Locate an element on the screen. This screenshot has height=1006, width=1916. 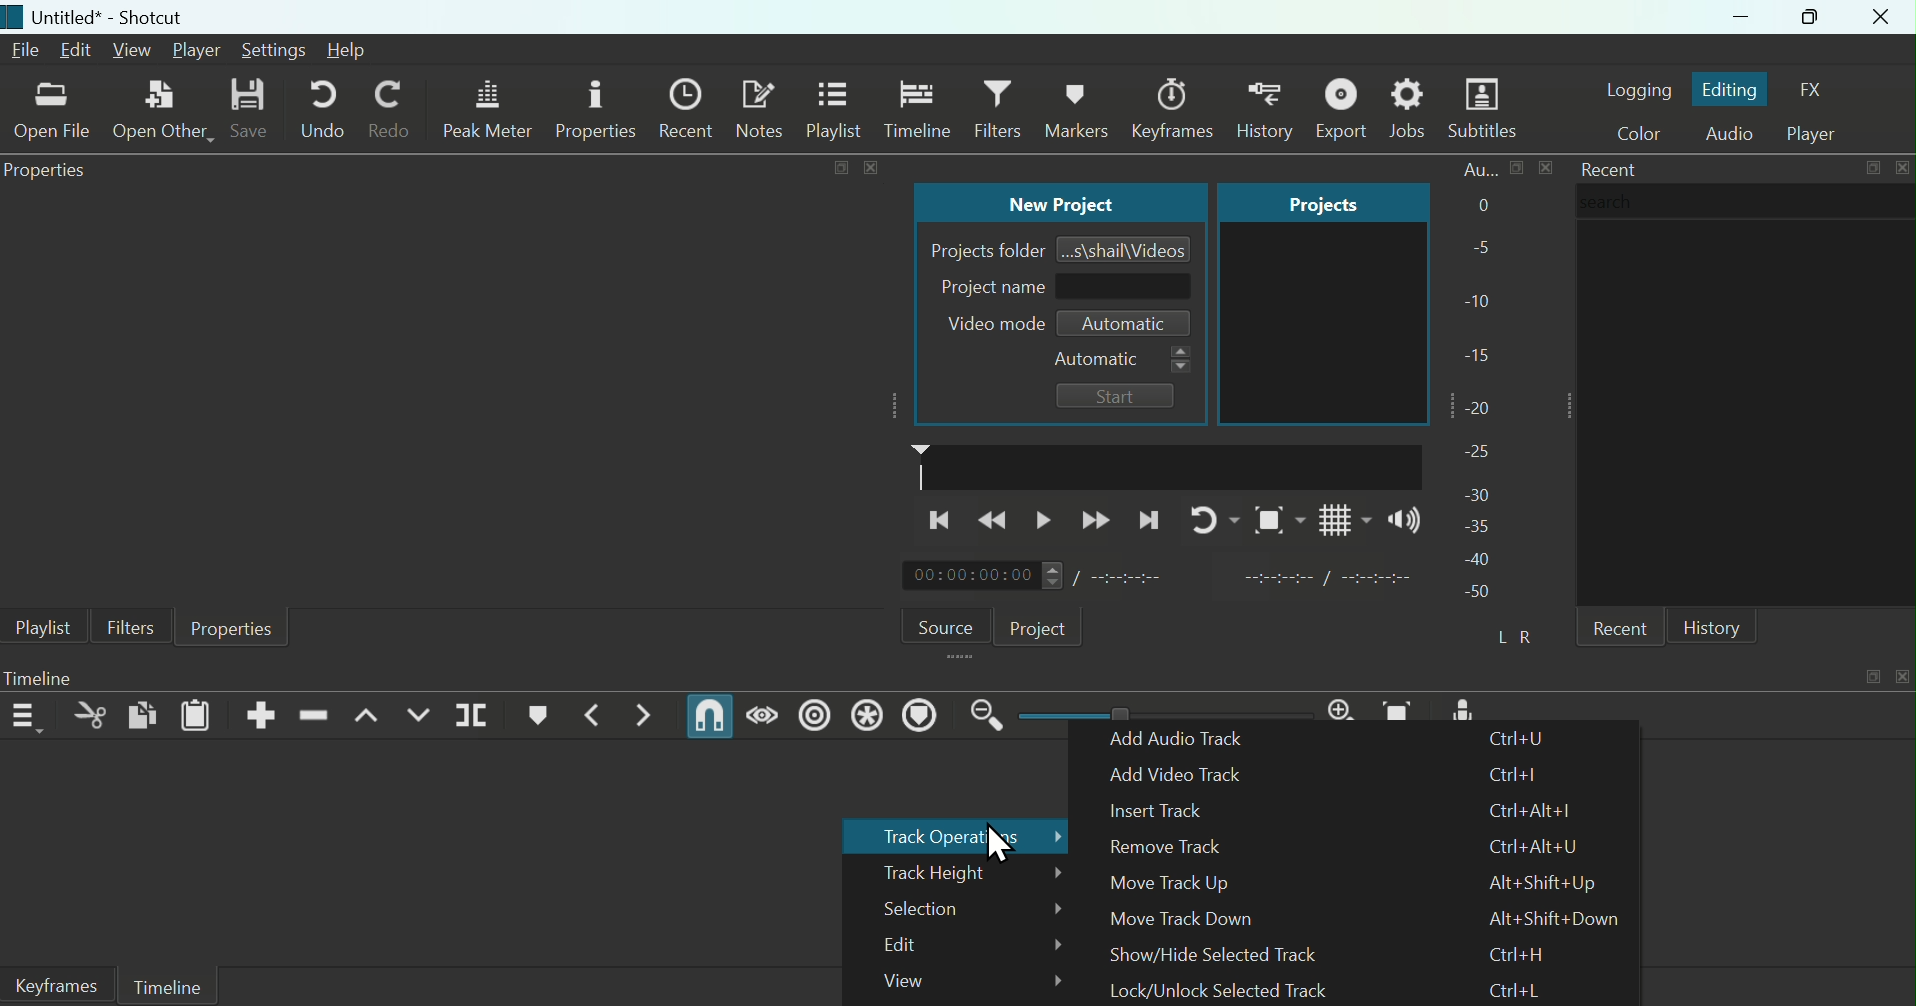
Edit is located at coordinates (79, 51).